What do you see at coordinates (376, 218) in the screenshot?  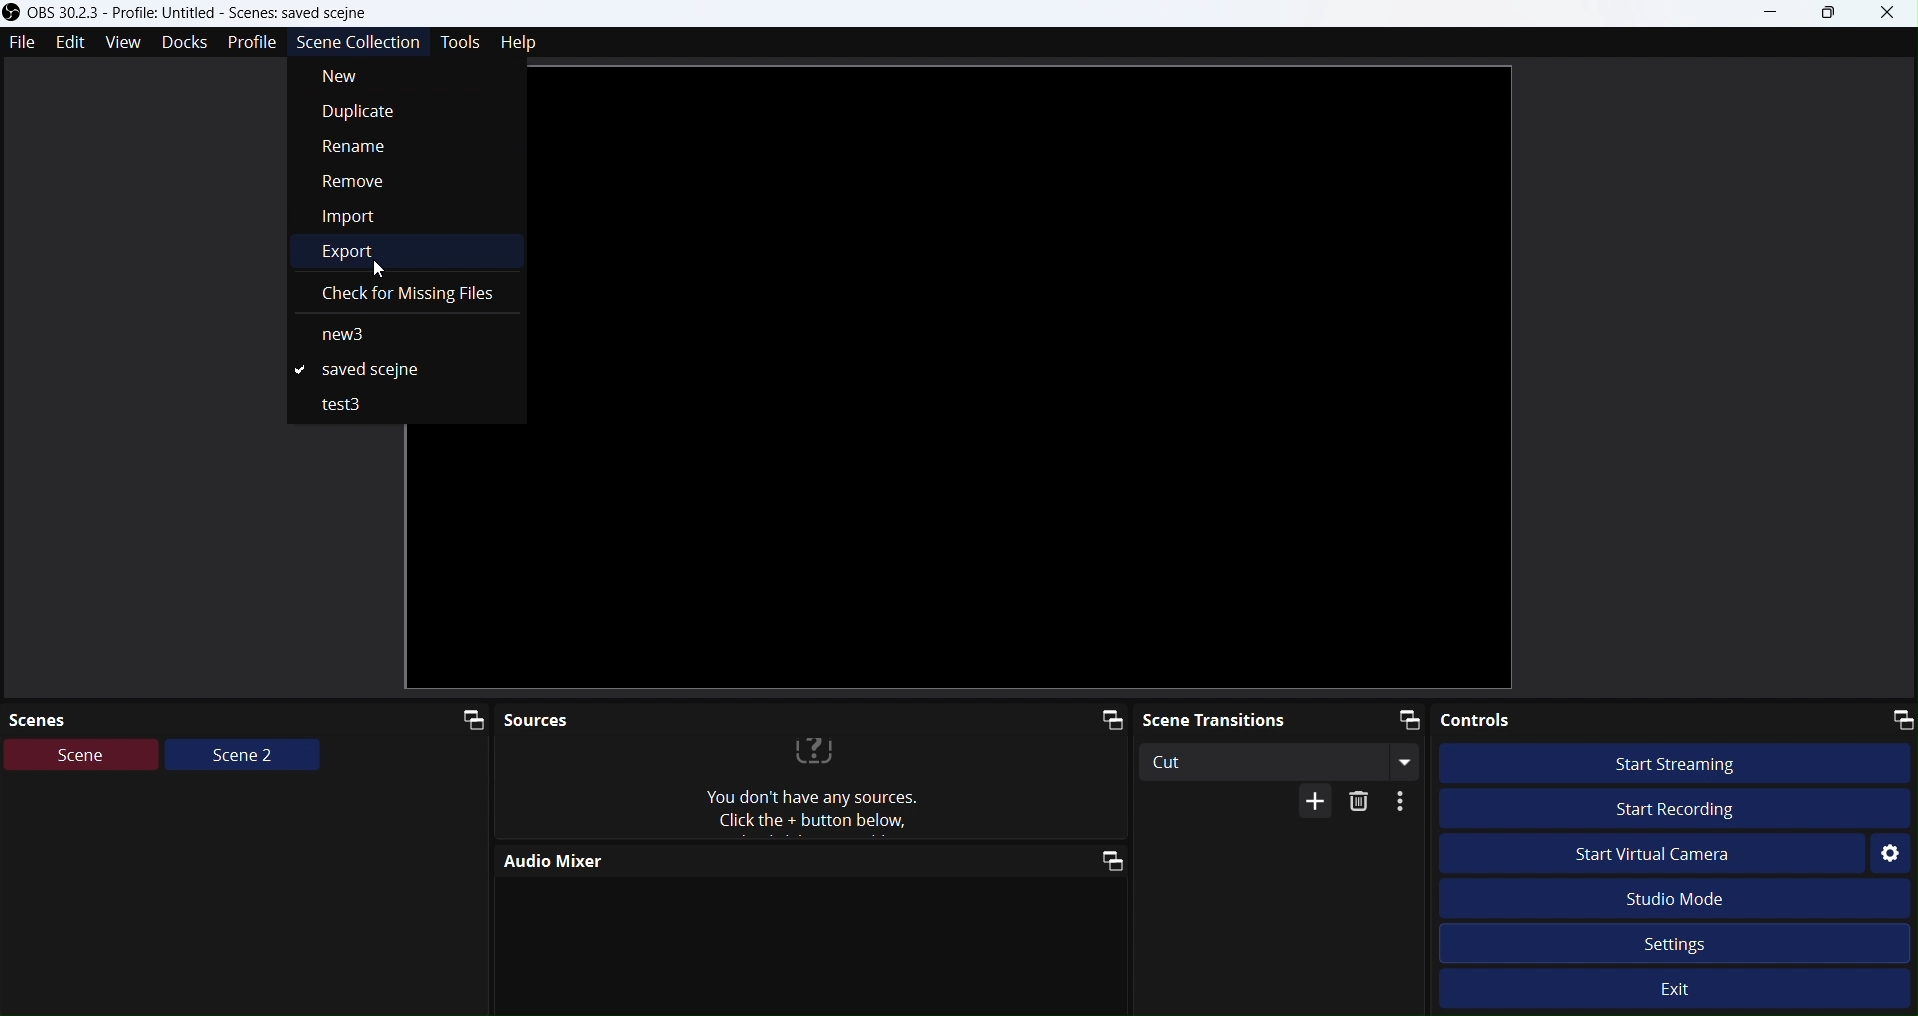 I see `Import` at bounding box center [376, 218].